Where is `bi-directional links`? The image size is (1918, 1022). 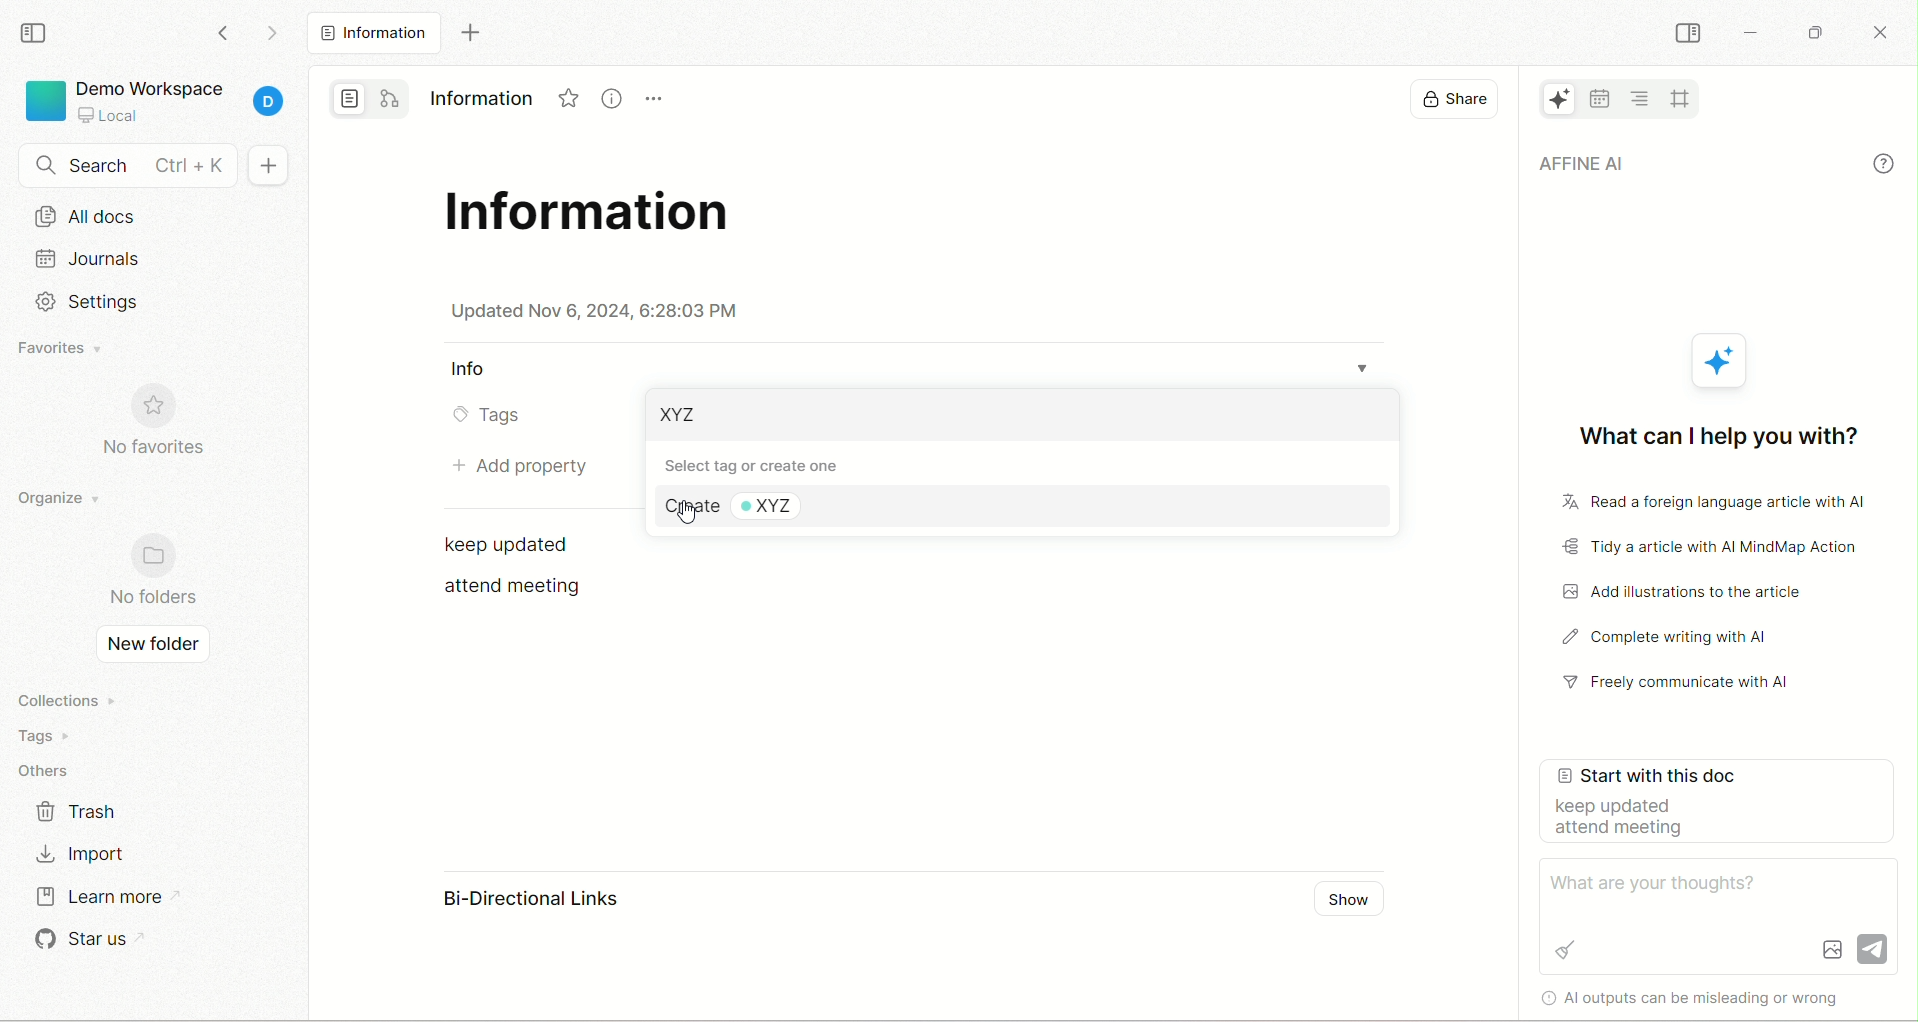 bi-directional links is located at coordinates (511, 901).